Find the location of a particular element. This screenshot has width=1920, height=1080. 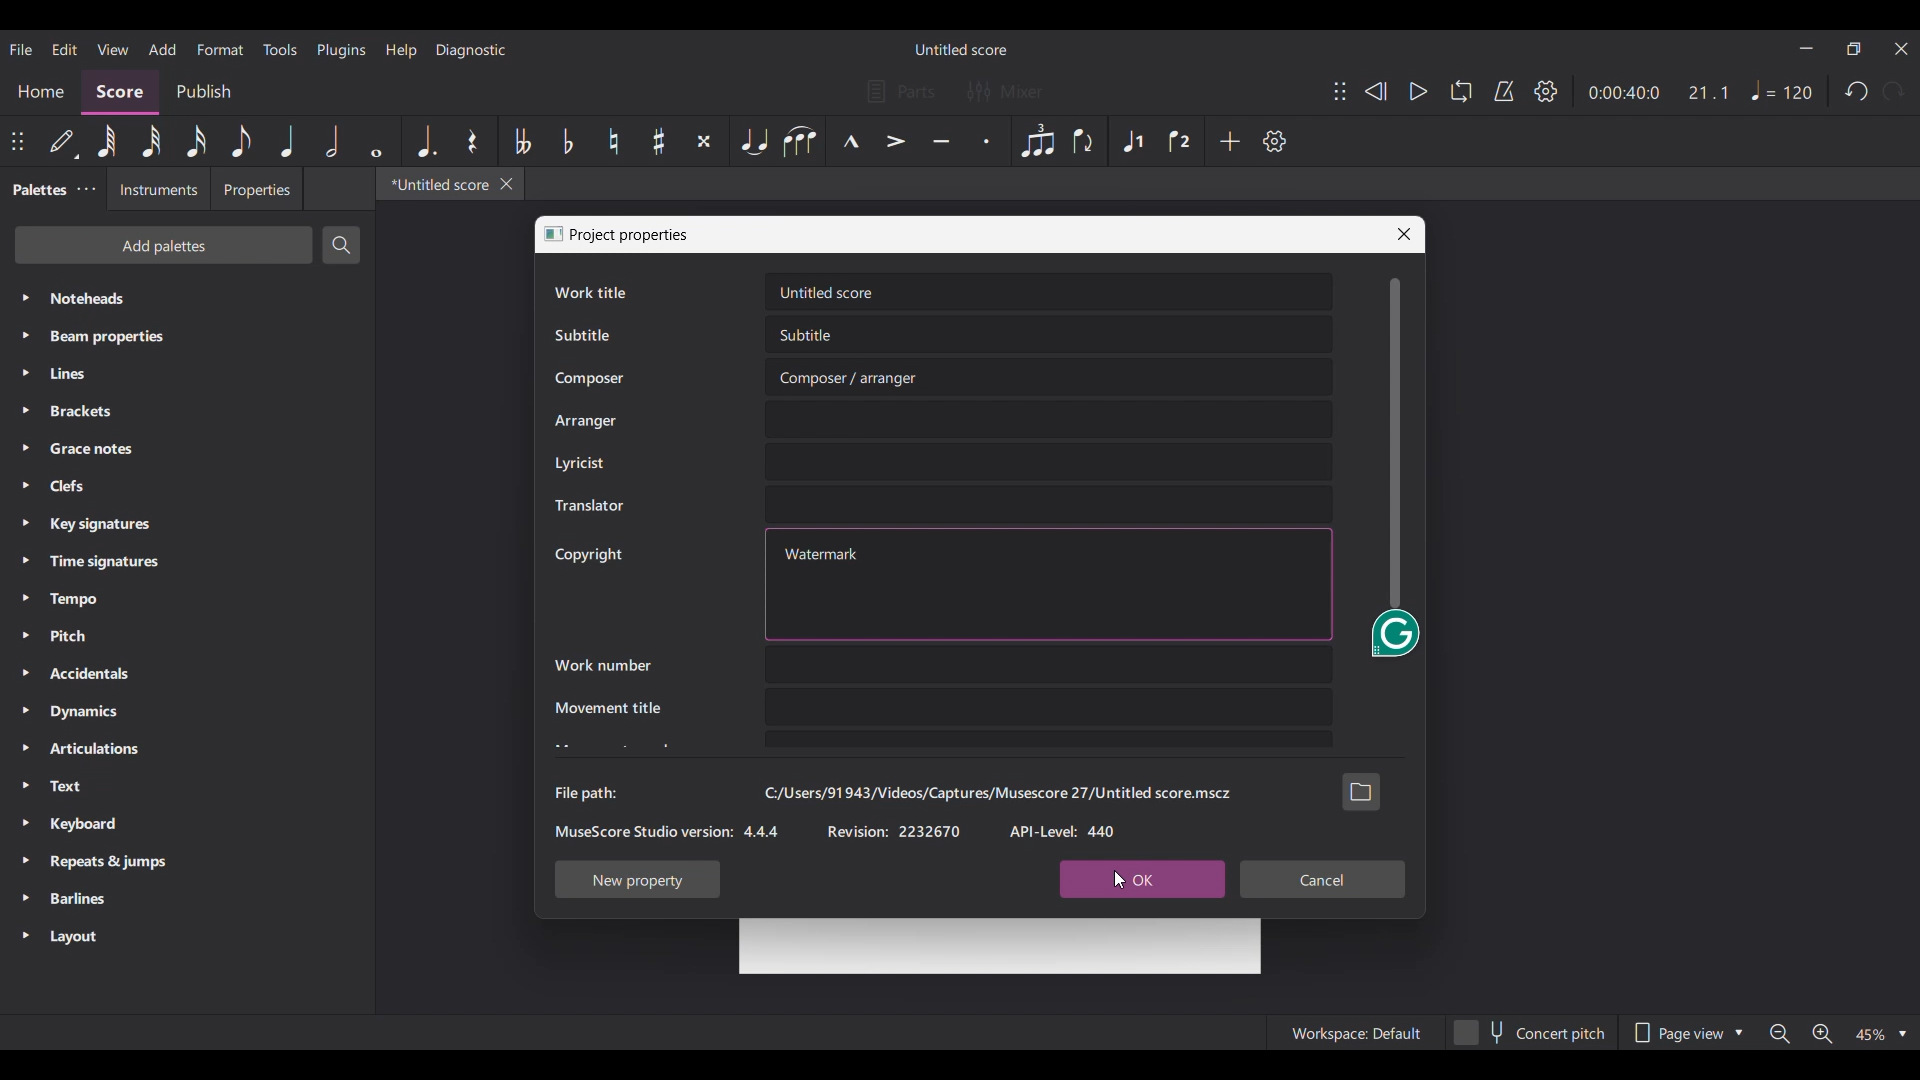

Mixer settings is located at coordinates (1005, 91).